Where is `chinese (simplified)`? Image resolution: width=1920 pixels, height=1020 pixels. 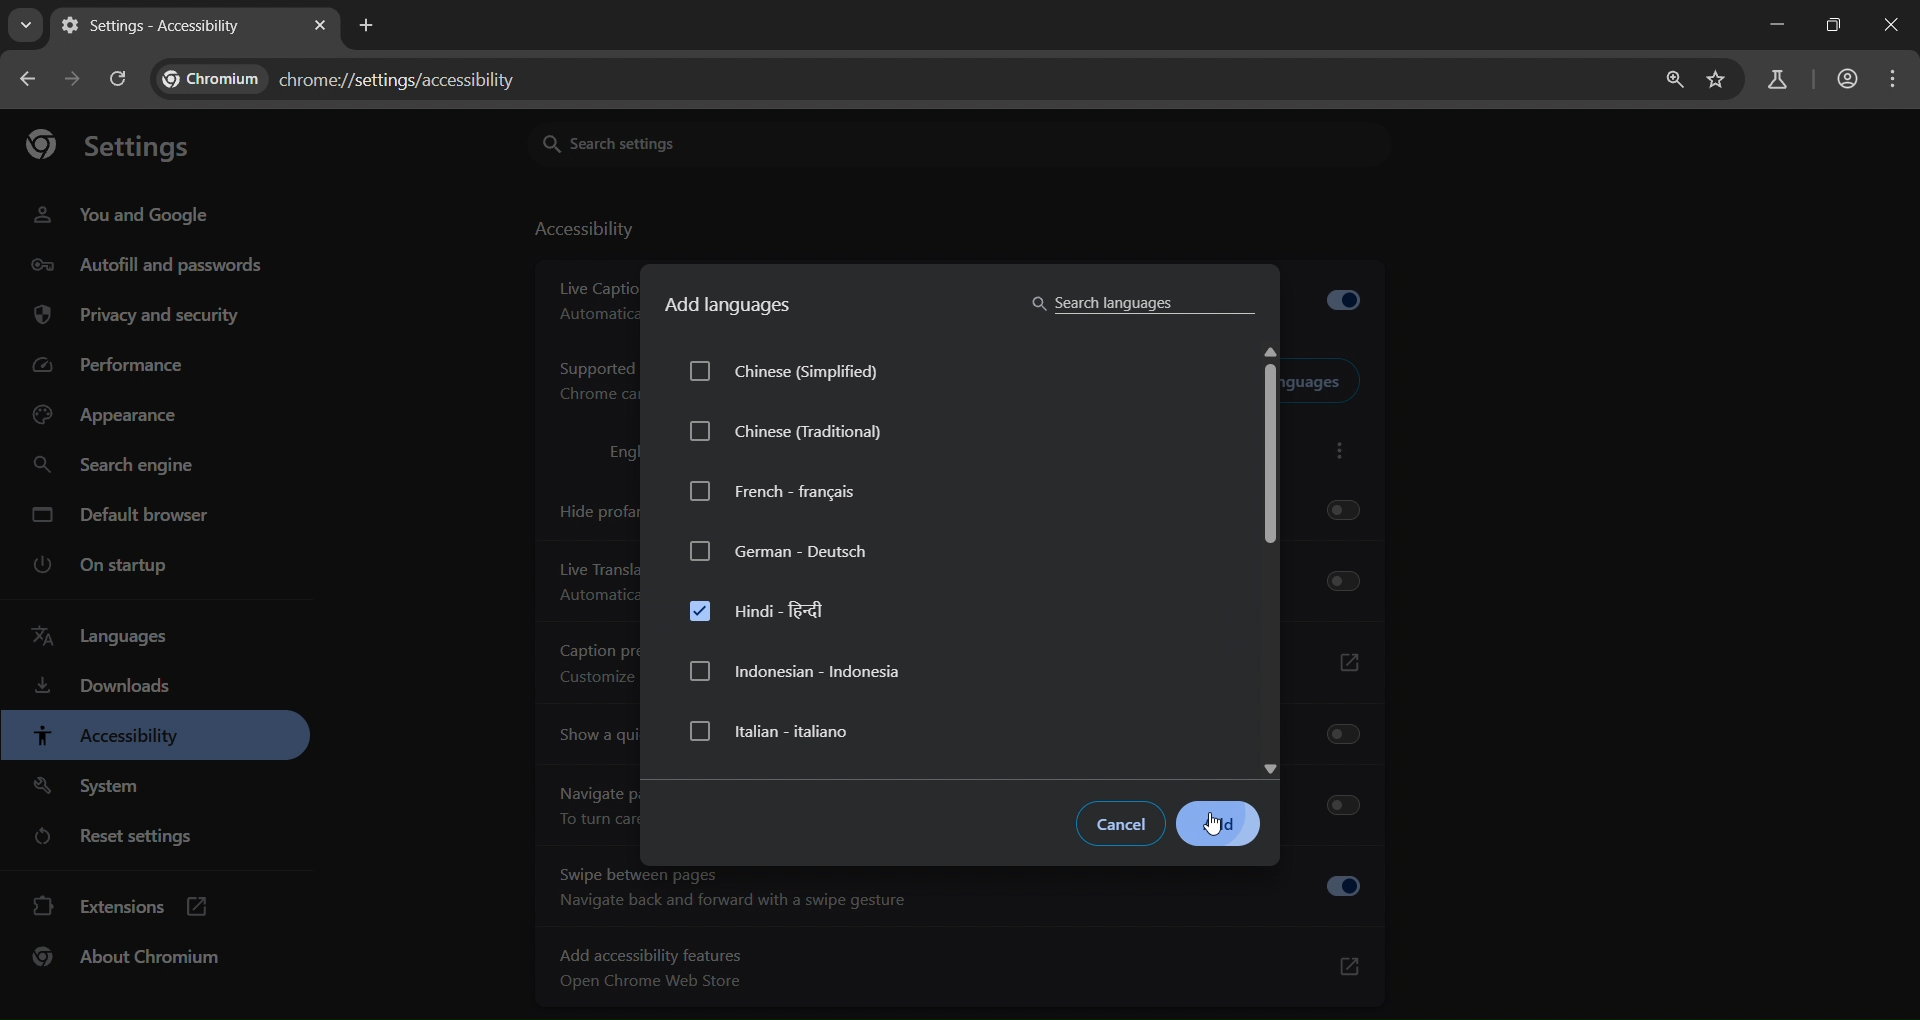 chinese (simplified) is located at coordinates (805, 374).